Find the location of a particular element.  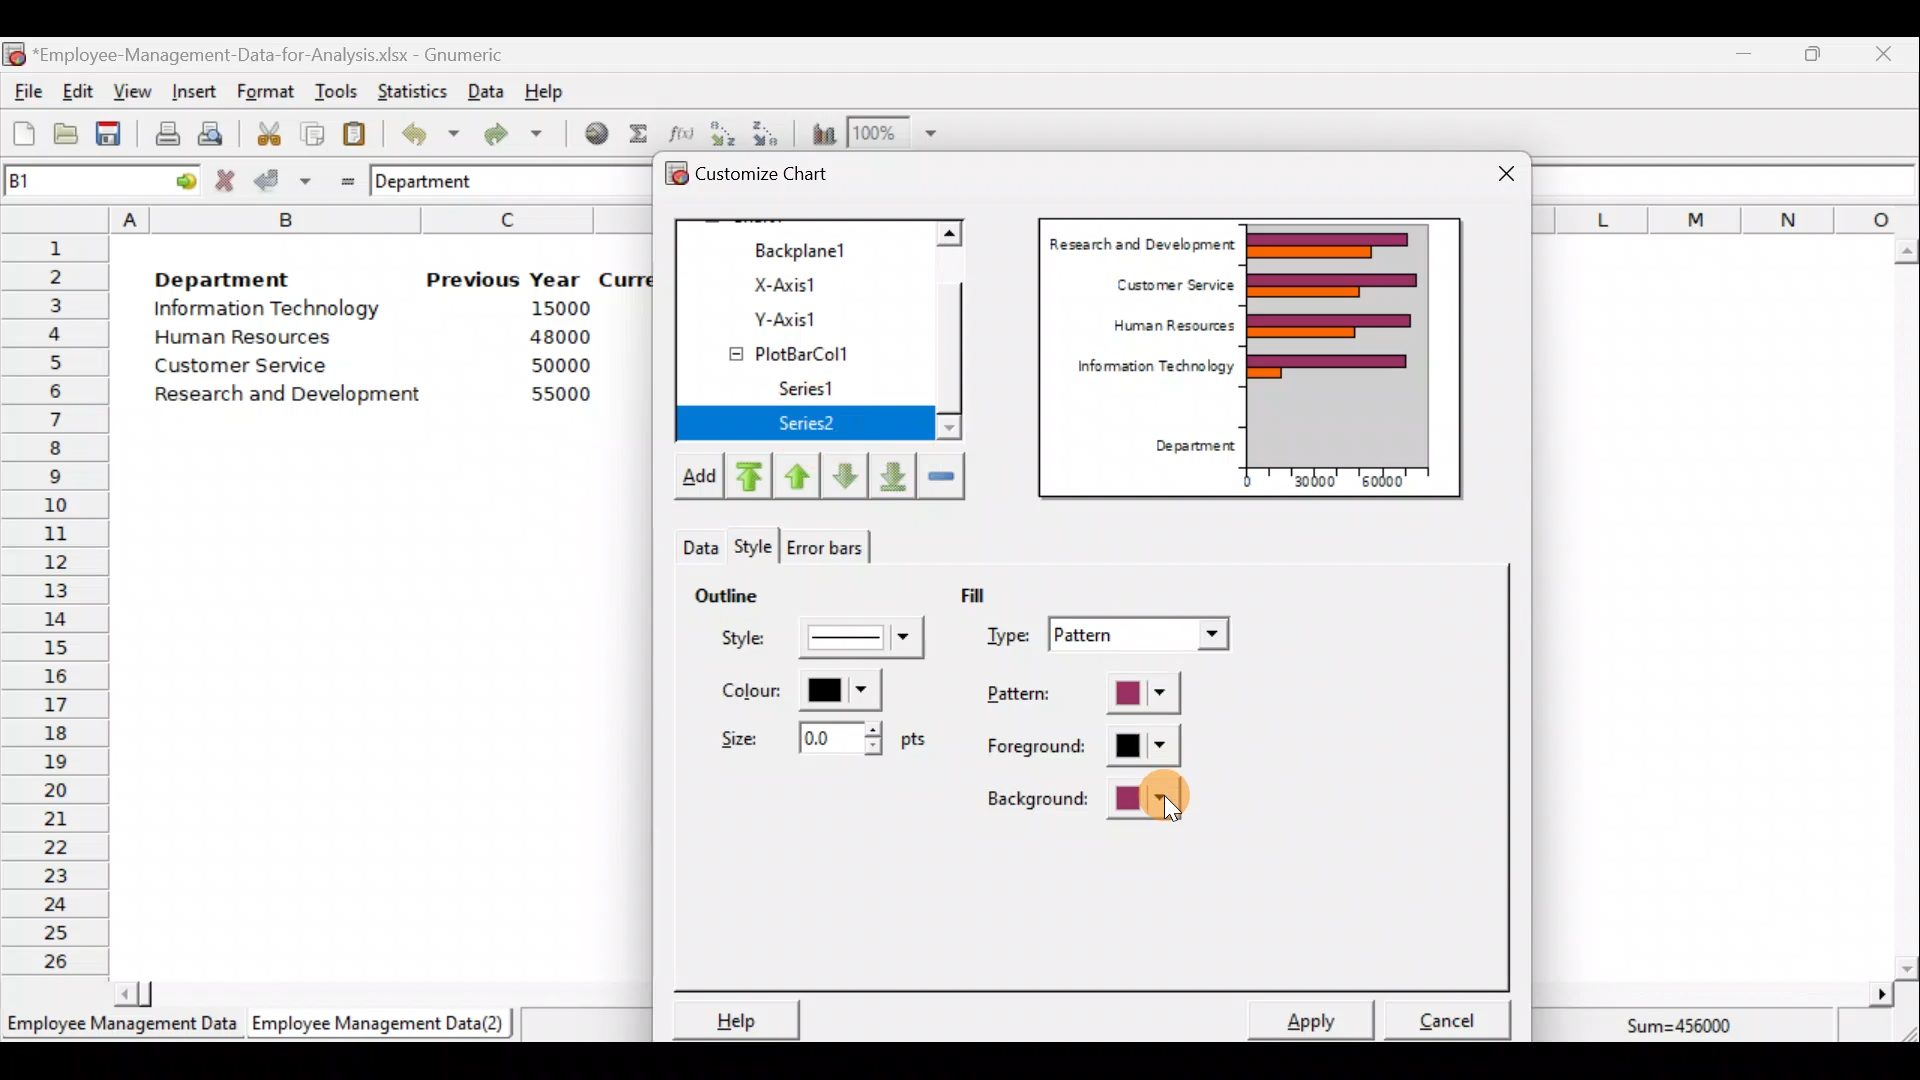

55000 is located at coordinates (562, 394).